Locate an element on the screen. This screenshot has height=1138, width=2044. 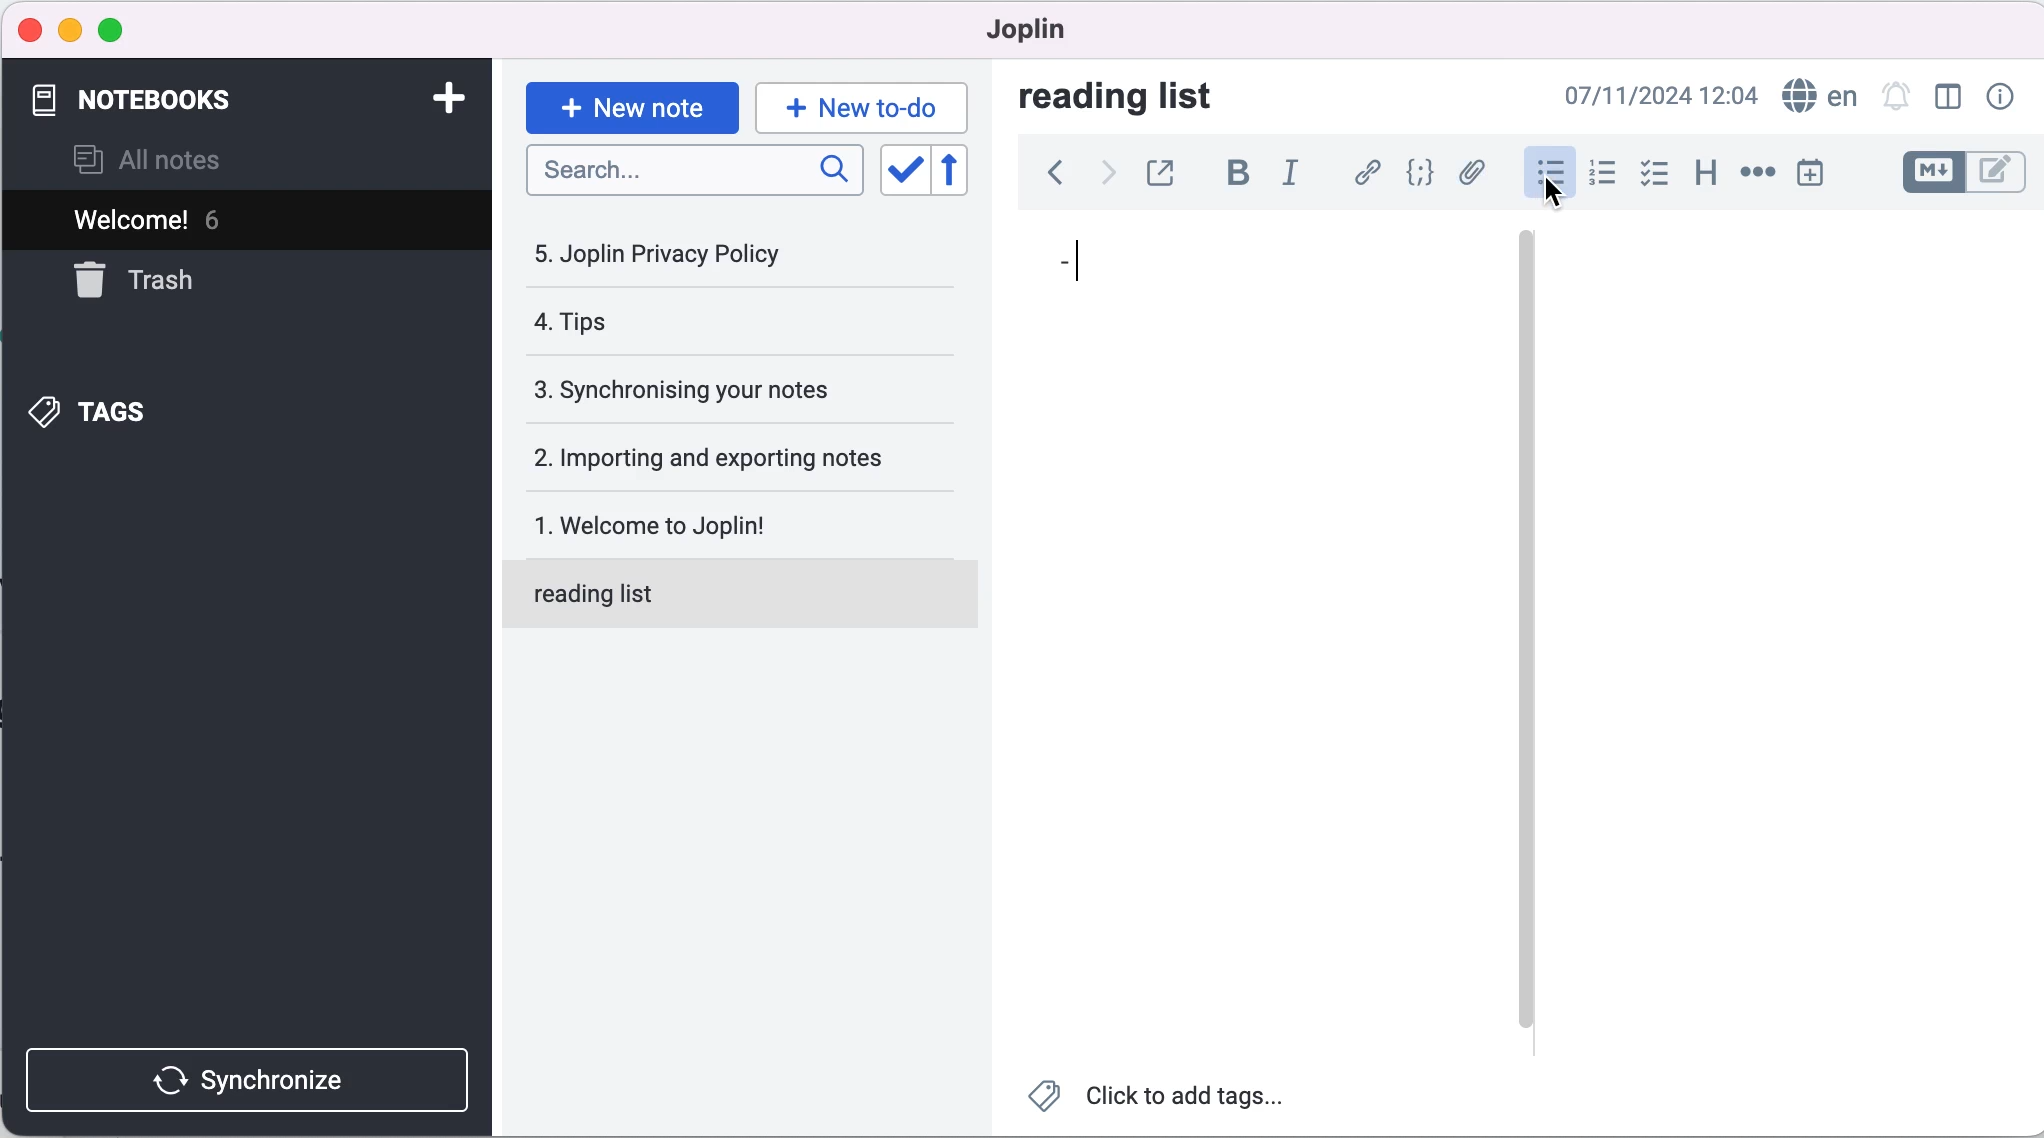
joplin is located at coordinates (1060, 32).